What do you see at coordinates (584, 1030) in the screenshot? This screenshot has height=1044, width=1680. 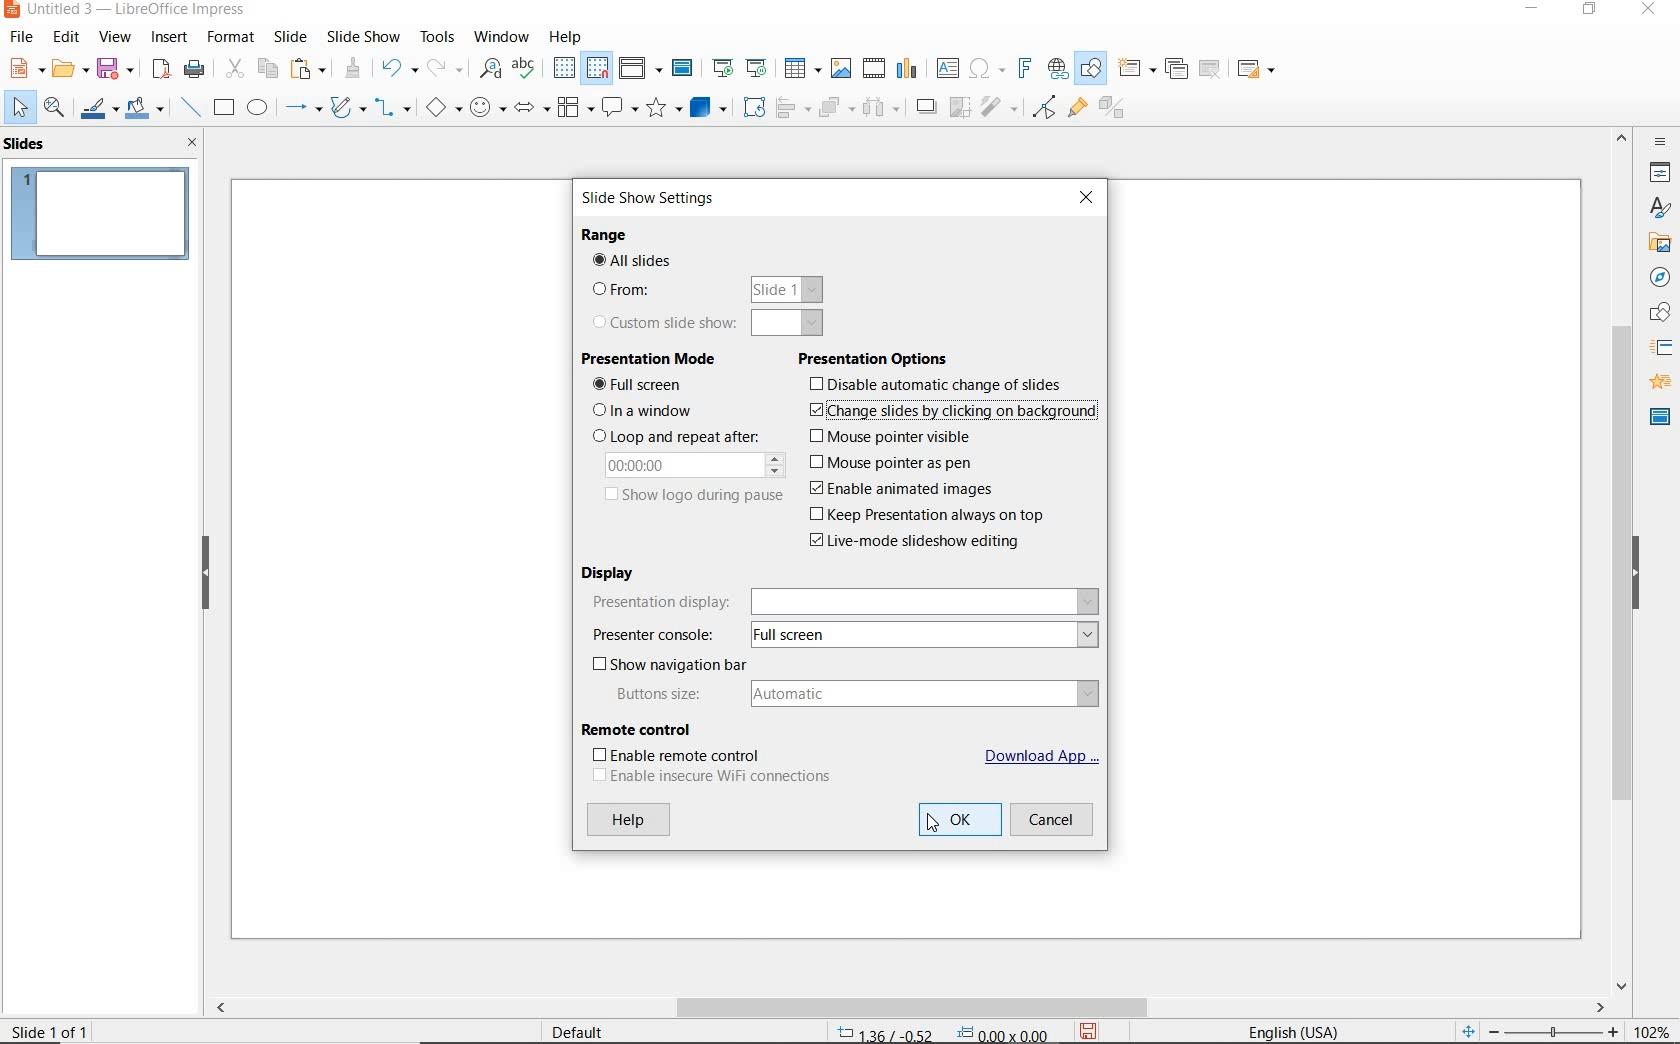 I see `DEFAULT` at bounding box center [584, 1030].